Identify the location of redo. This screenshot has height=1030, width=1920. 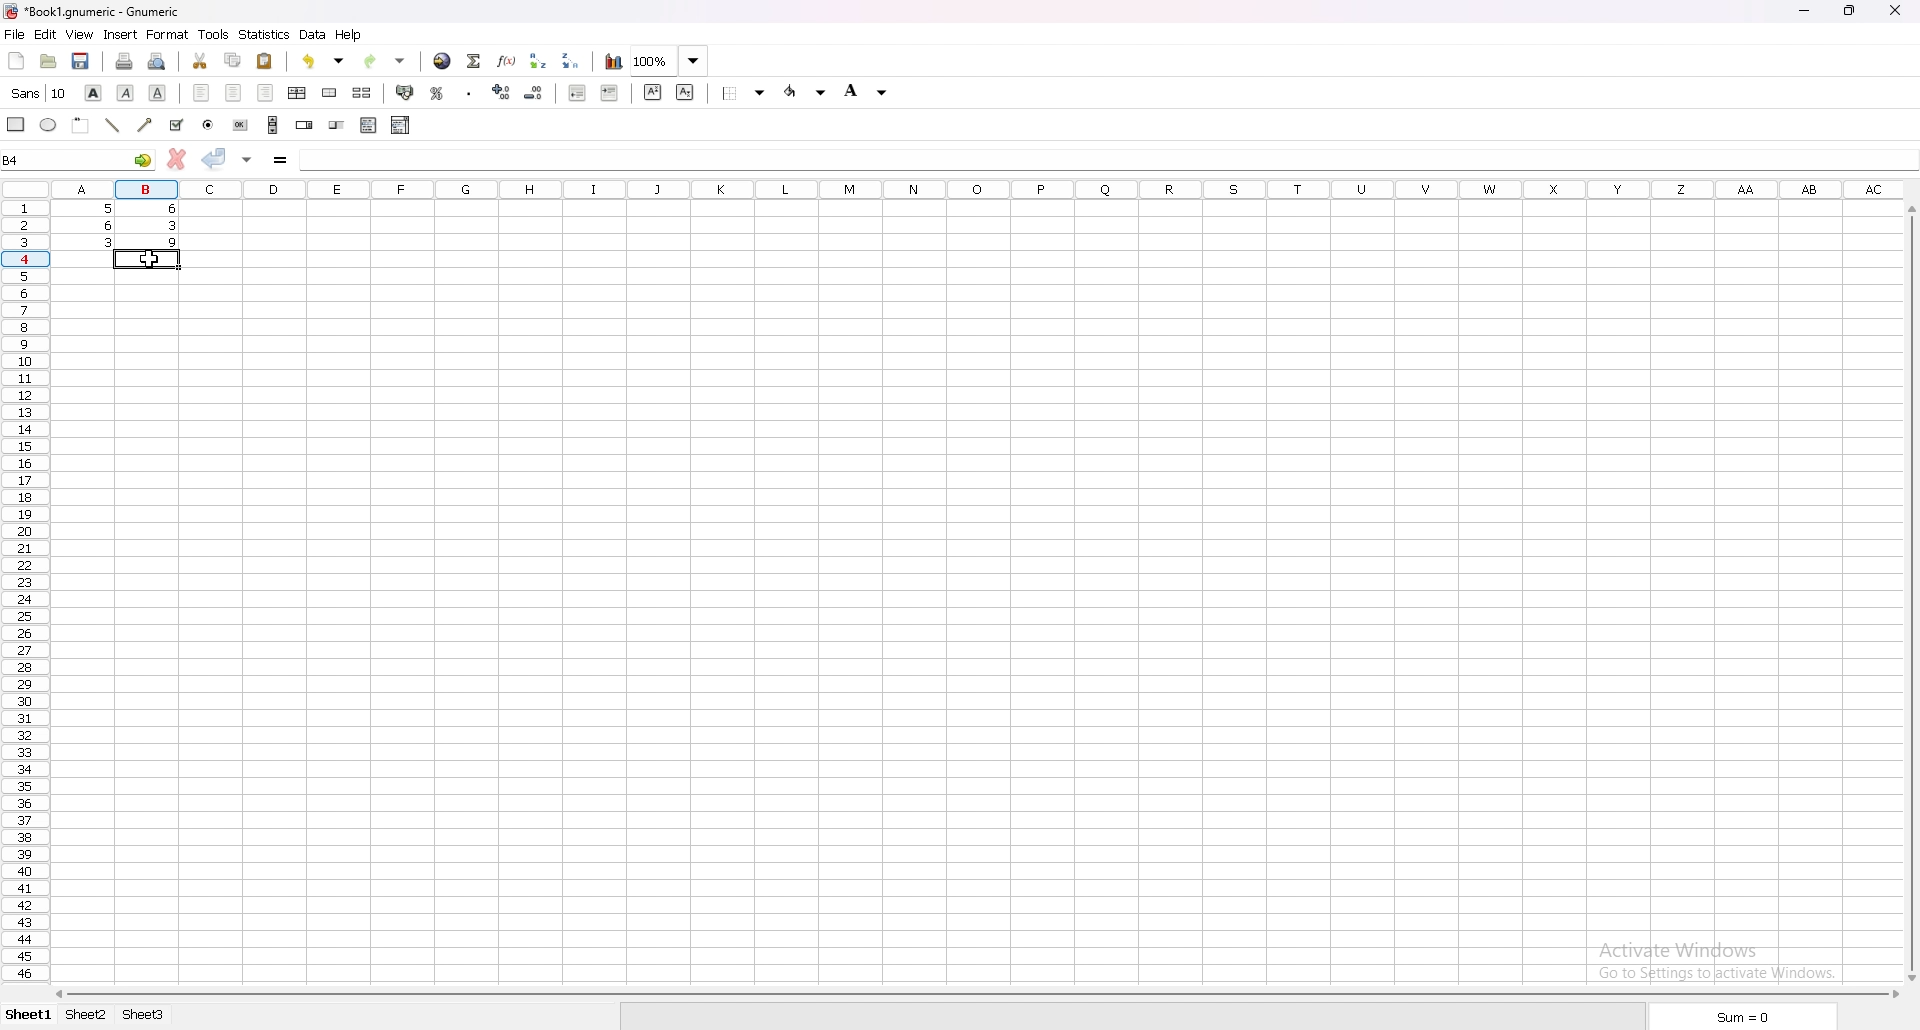
(388, 60).